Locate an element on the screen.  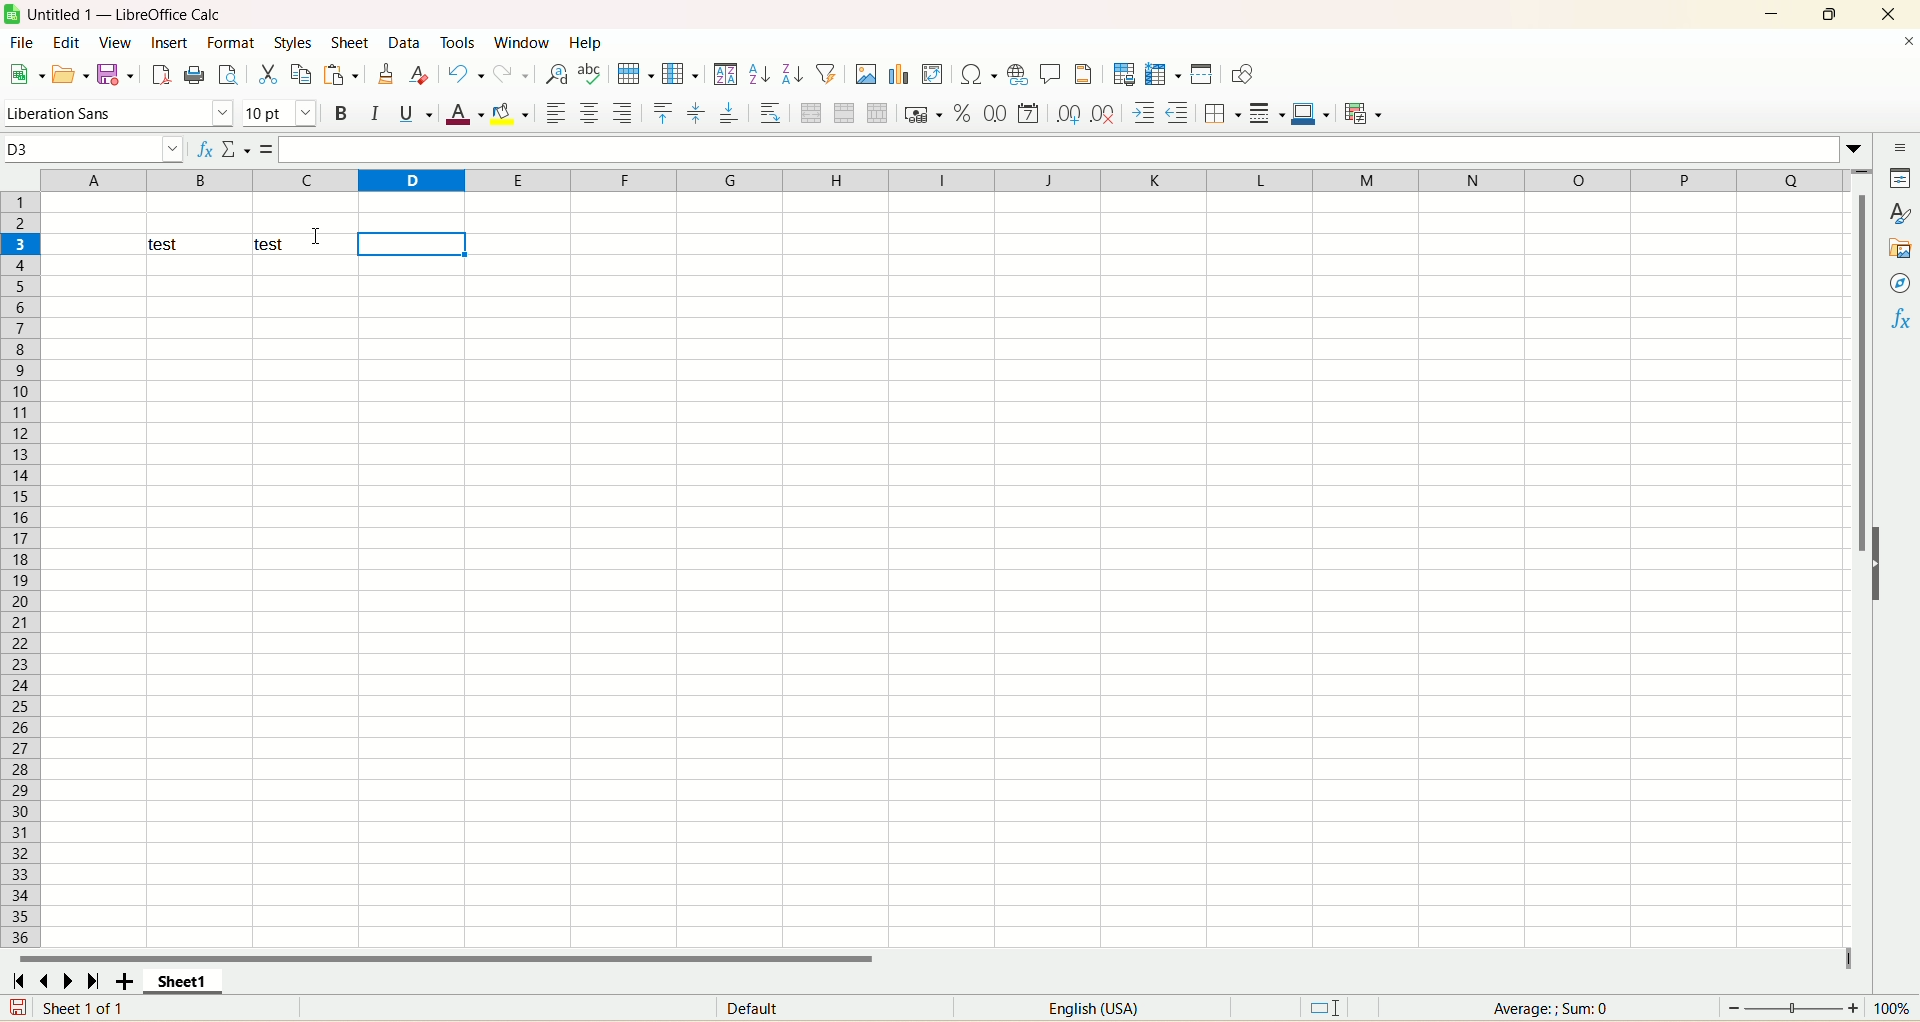
last sheet is located at coordinates (94, 980).